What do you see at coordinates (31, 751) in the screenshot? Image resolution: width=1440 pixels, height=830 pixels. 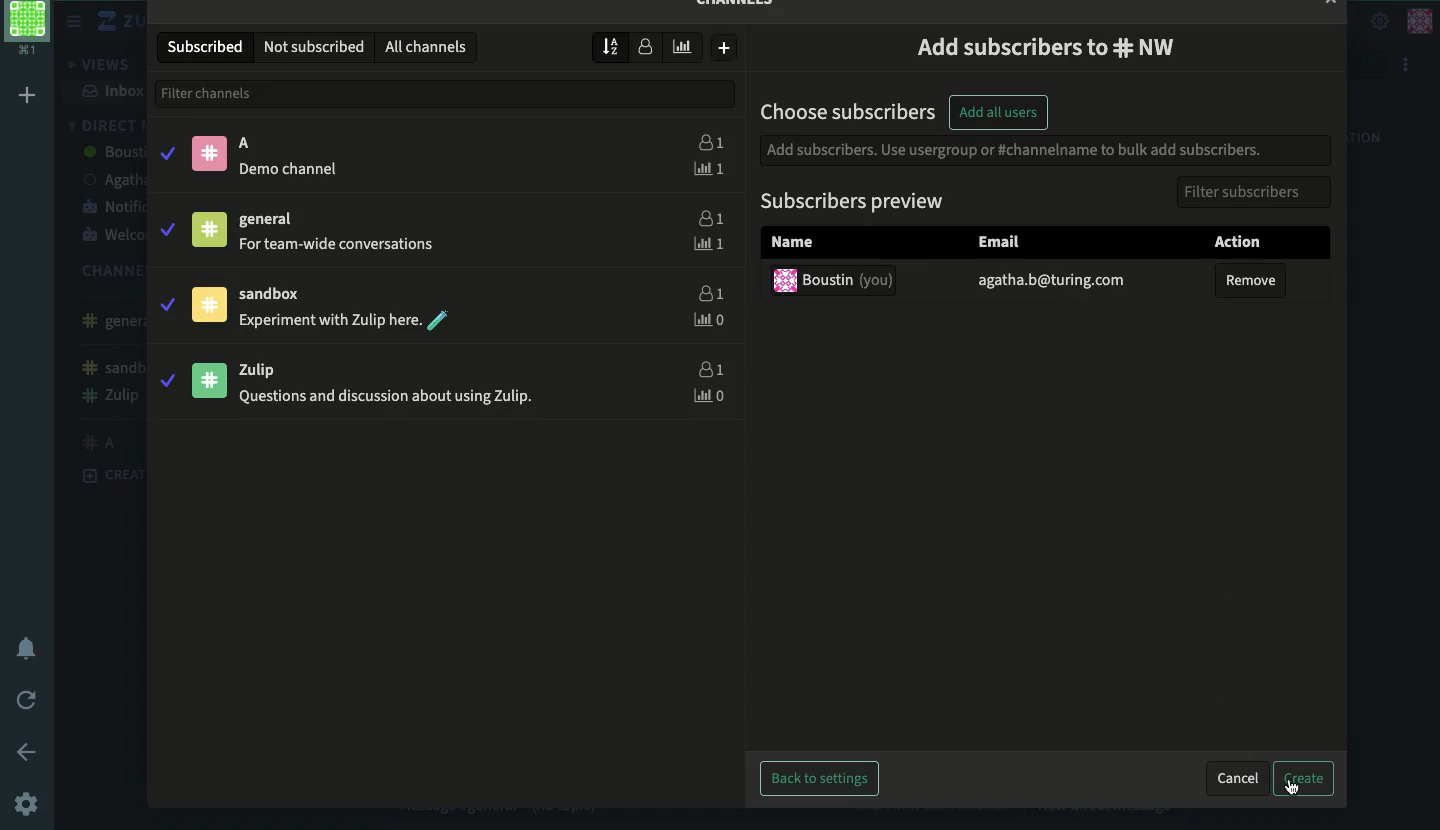 I see `back` at bounding box center [31, 751].